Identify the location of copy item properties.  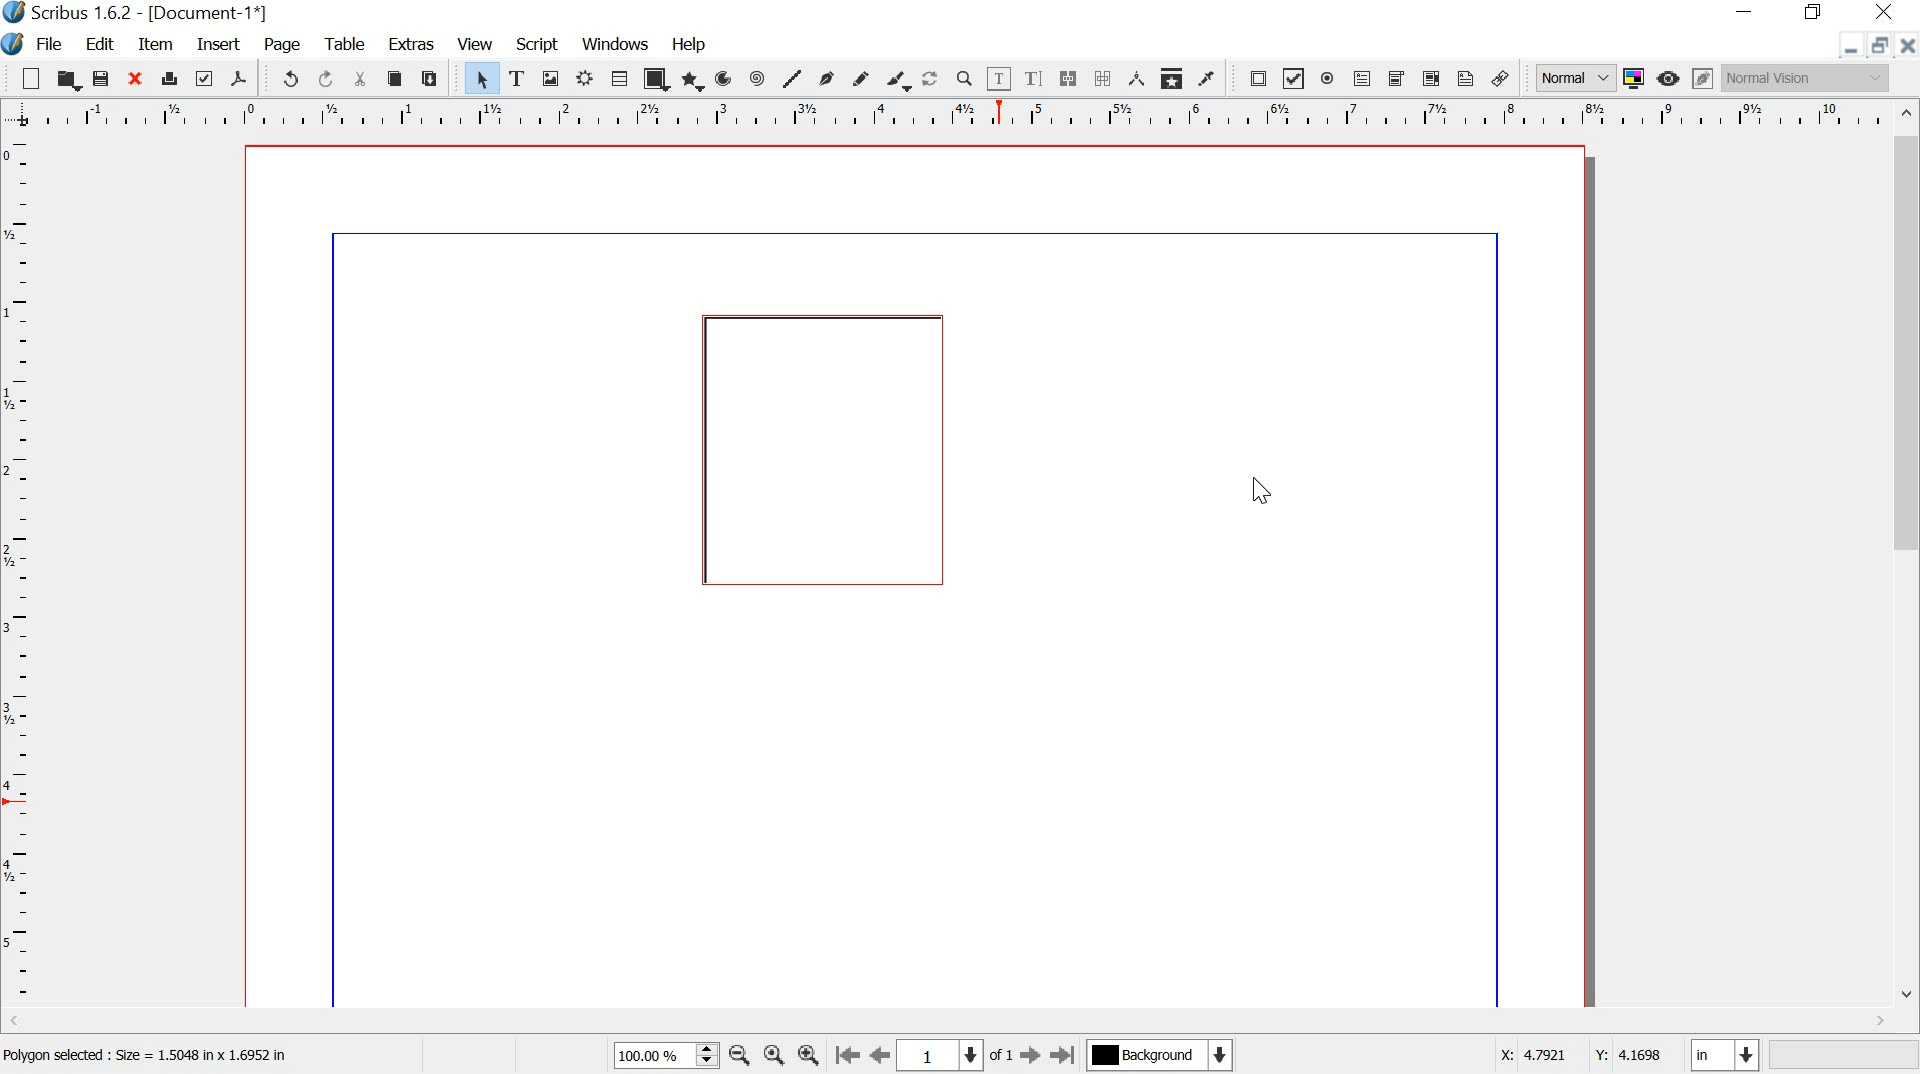
(1173, 79).